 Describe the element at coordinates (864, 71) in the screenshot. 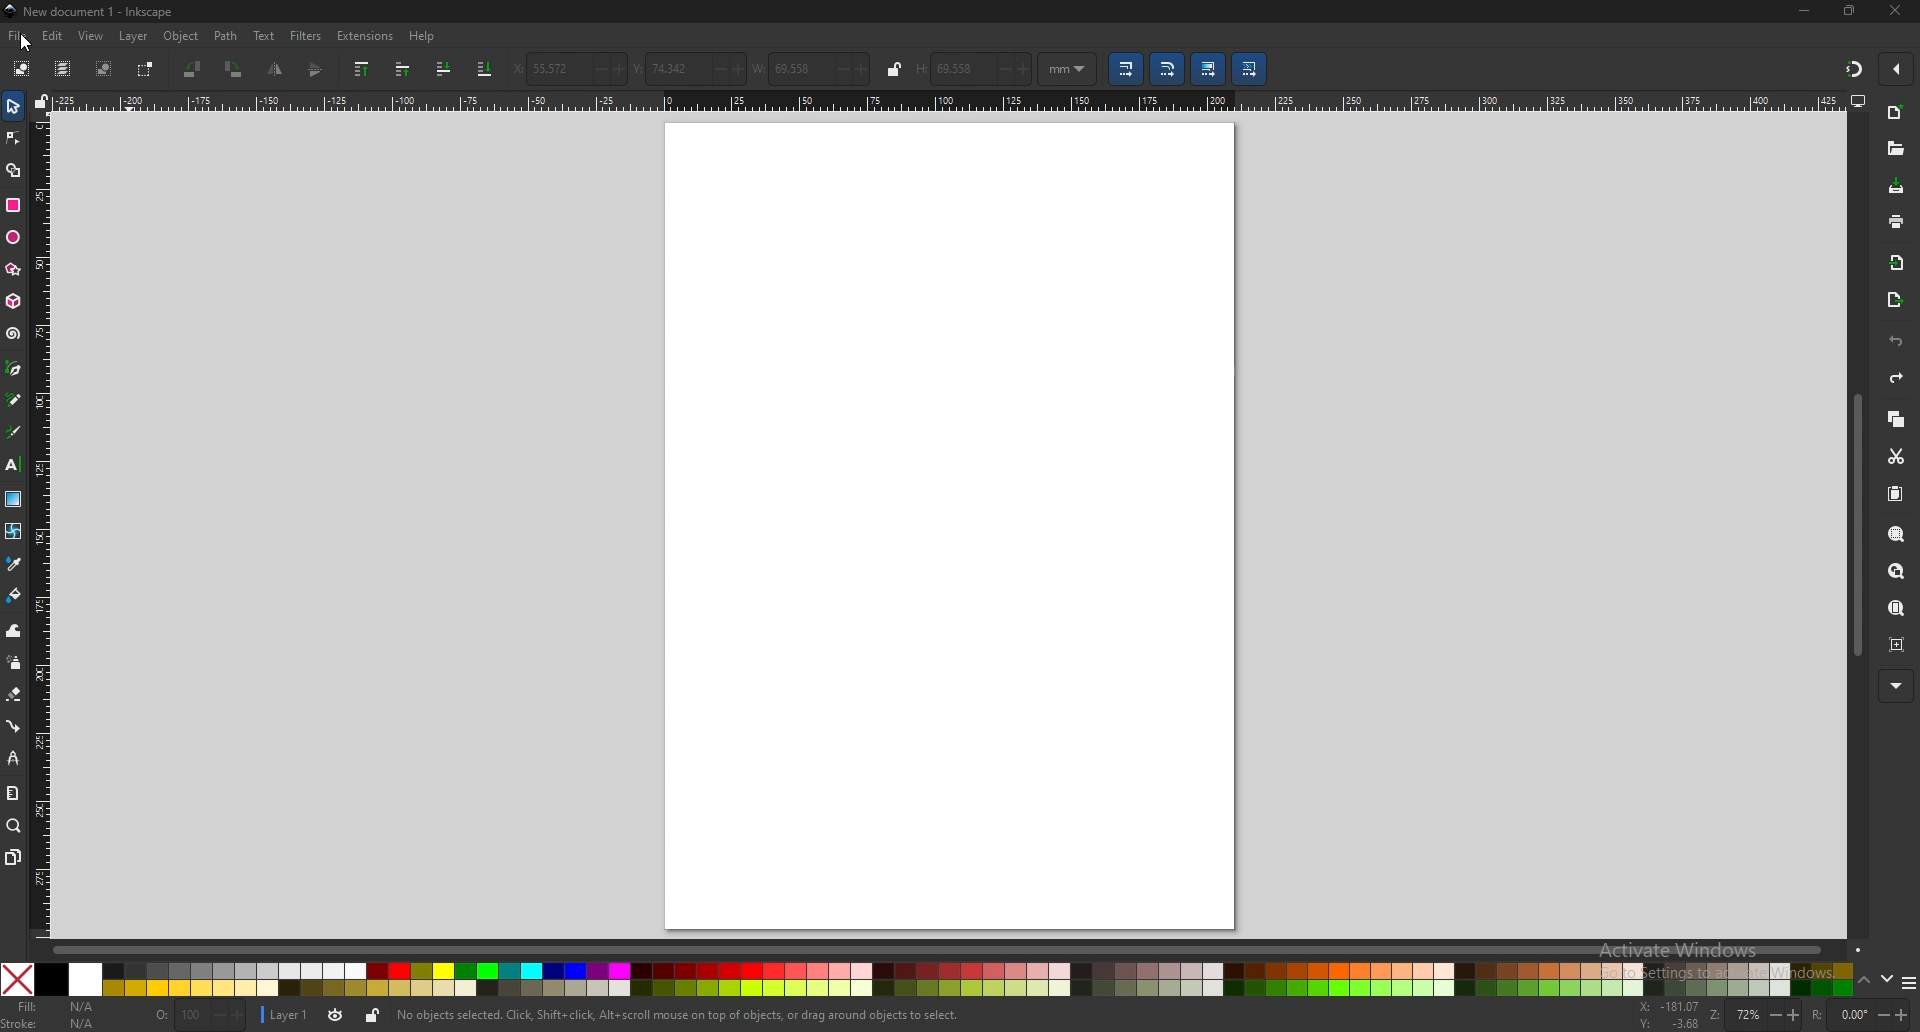

I see `+` at that location.